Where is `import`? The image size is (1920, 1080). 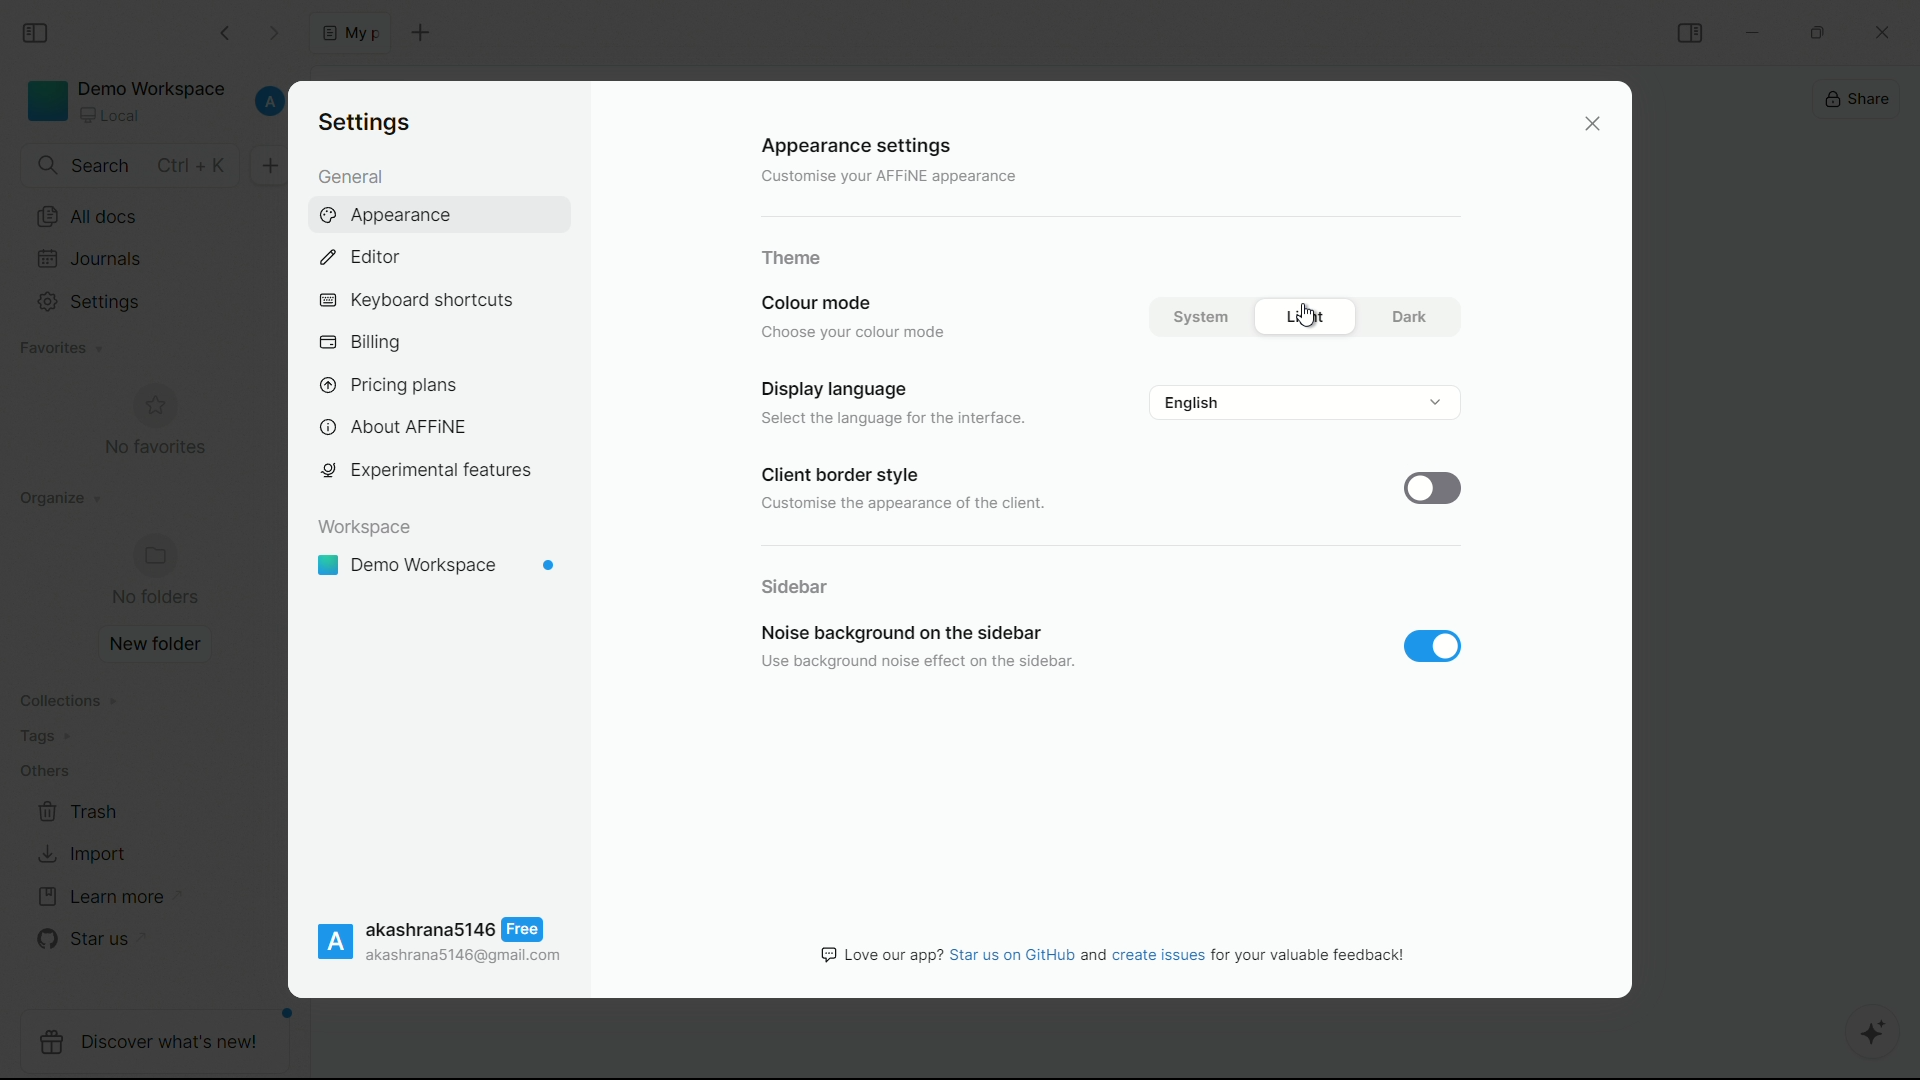
import is located at coordinates (81, 854).